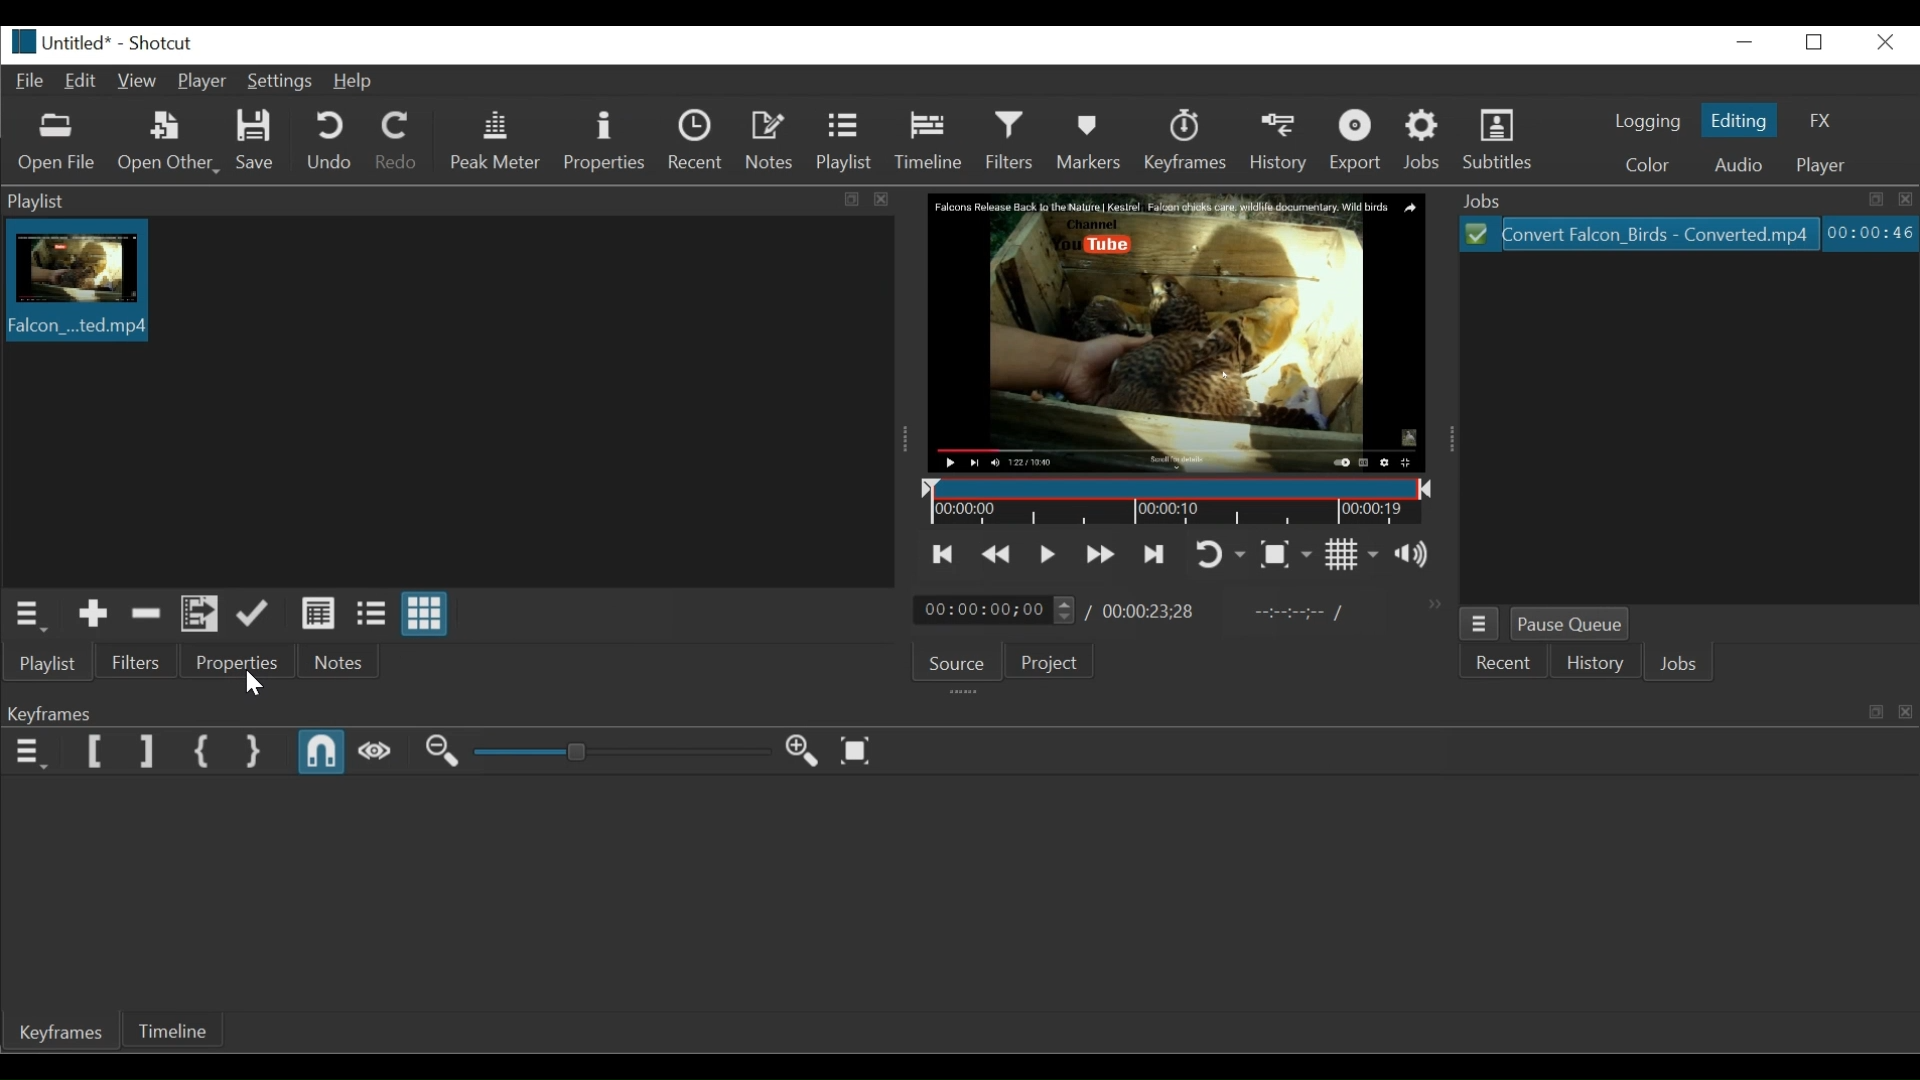 This screenshot has height=1080, width=1920. Describe the element at coordinates (370, 614) in the screenshot. I see `View as files` at that location.